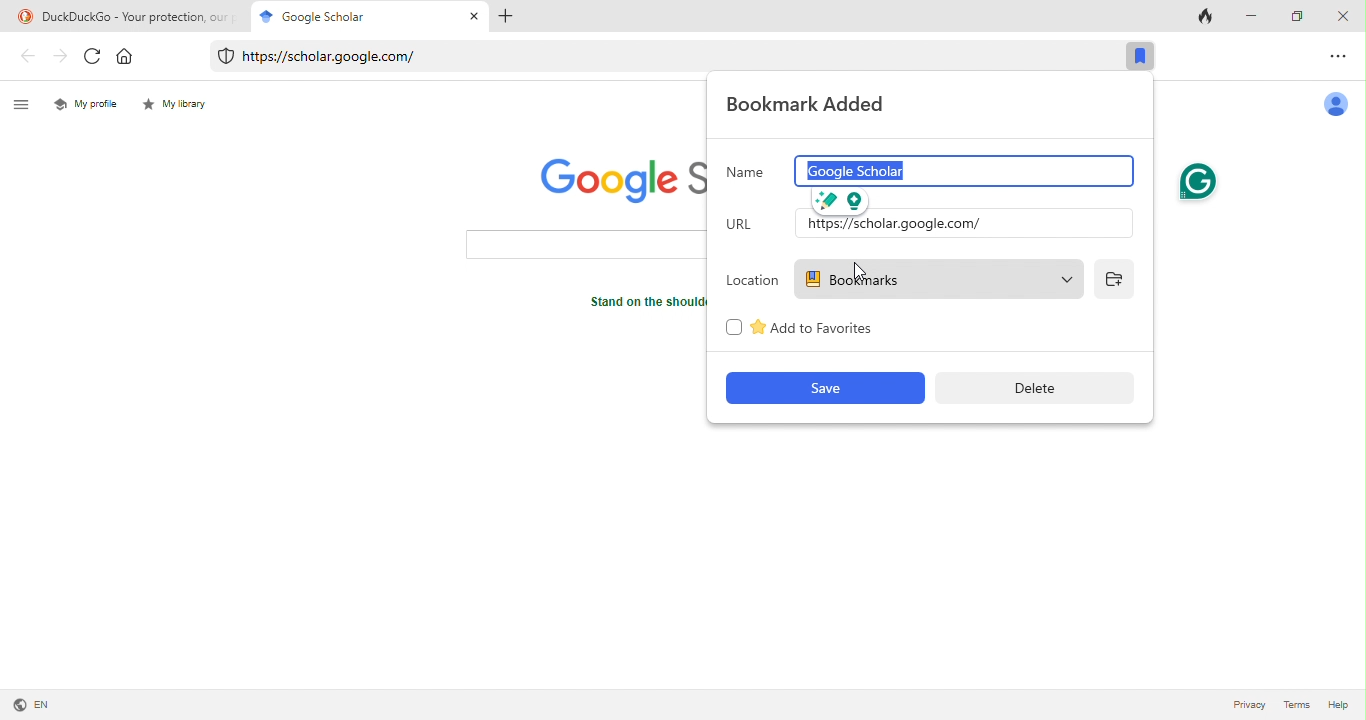  What do you see at coordinates (32, 704) in the screenshot?
I see `language` at bounding box center [32, 704].